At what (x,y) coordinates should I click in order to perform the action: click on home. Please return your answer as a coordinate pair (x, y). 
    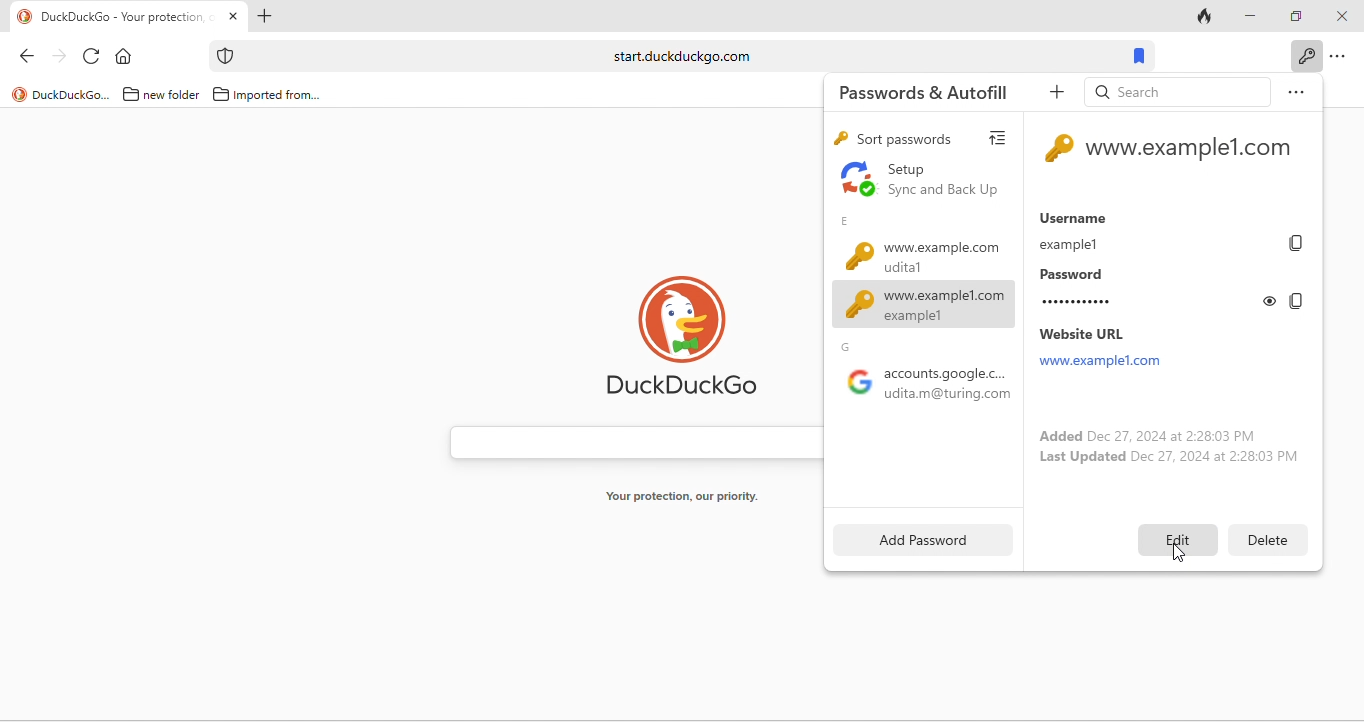
    Looking at the image, I should click on (128, 55).